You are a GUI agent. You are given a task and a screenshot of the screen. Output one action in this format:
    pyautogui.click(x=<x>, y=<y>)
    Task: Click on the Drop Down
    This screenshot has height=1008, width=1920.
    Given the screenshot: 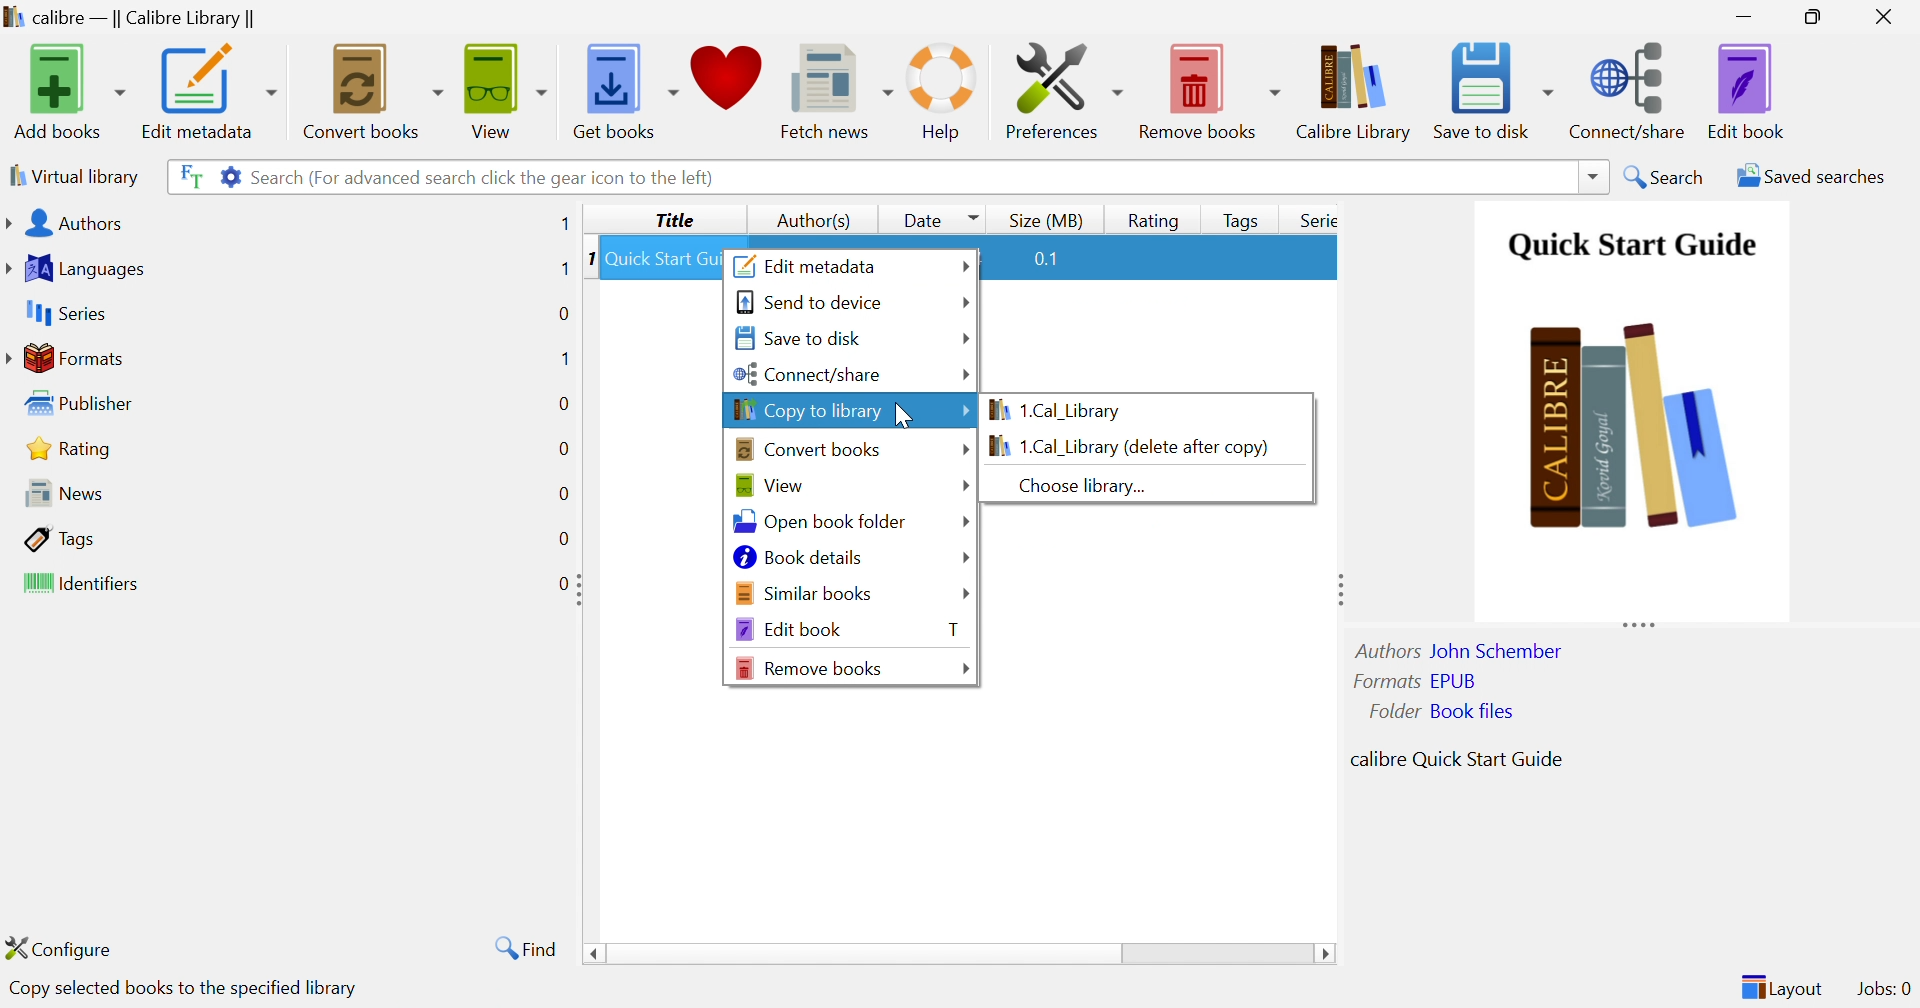 What is the action you would take?
    pyautogui.click(x=966, y=413)
    